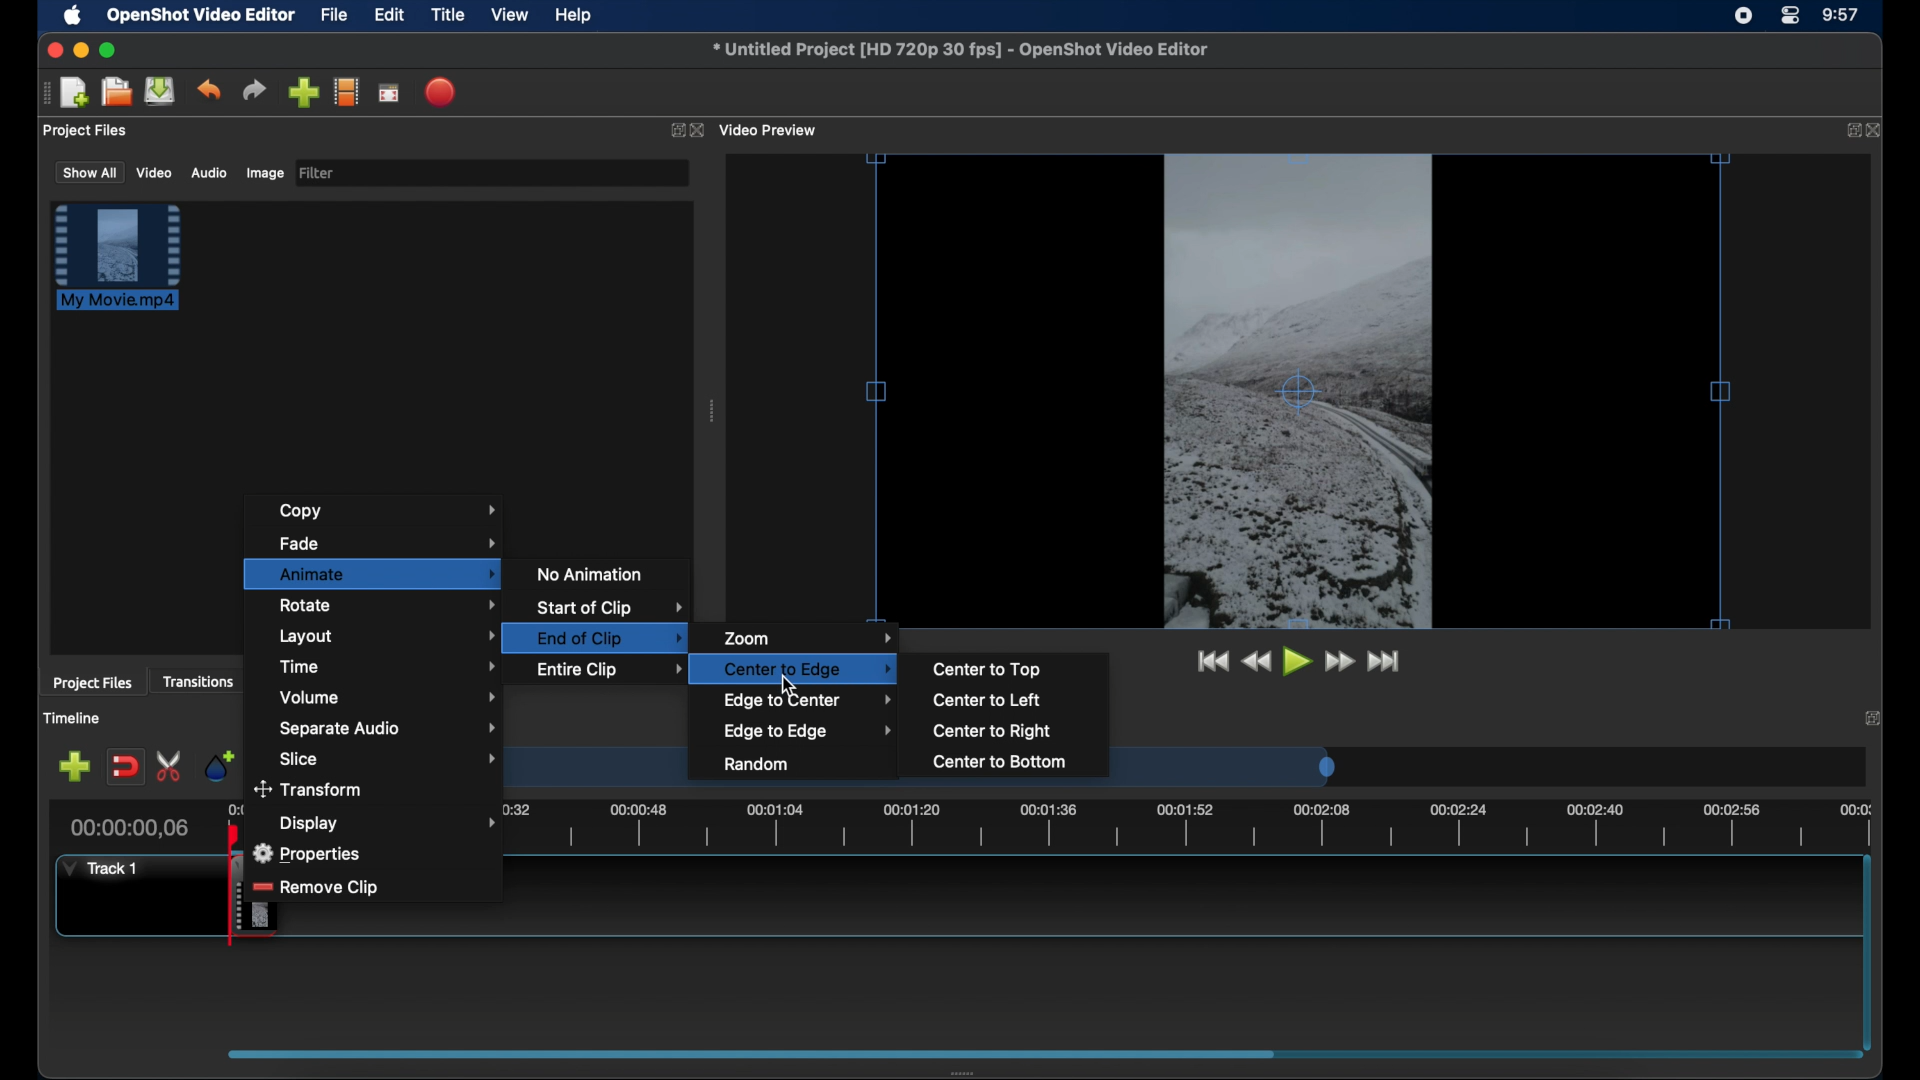  I want to click on open files, so click(117, 93).